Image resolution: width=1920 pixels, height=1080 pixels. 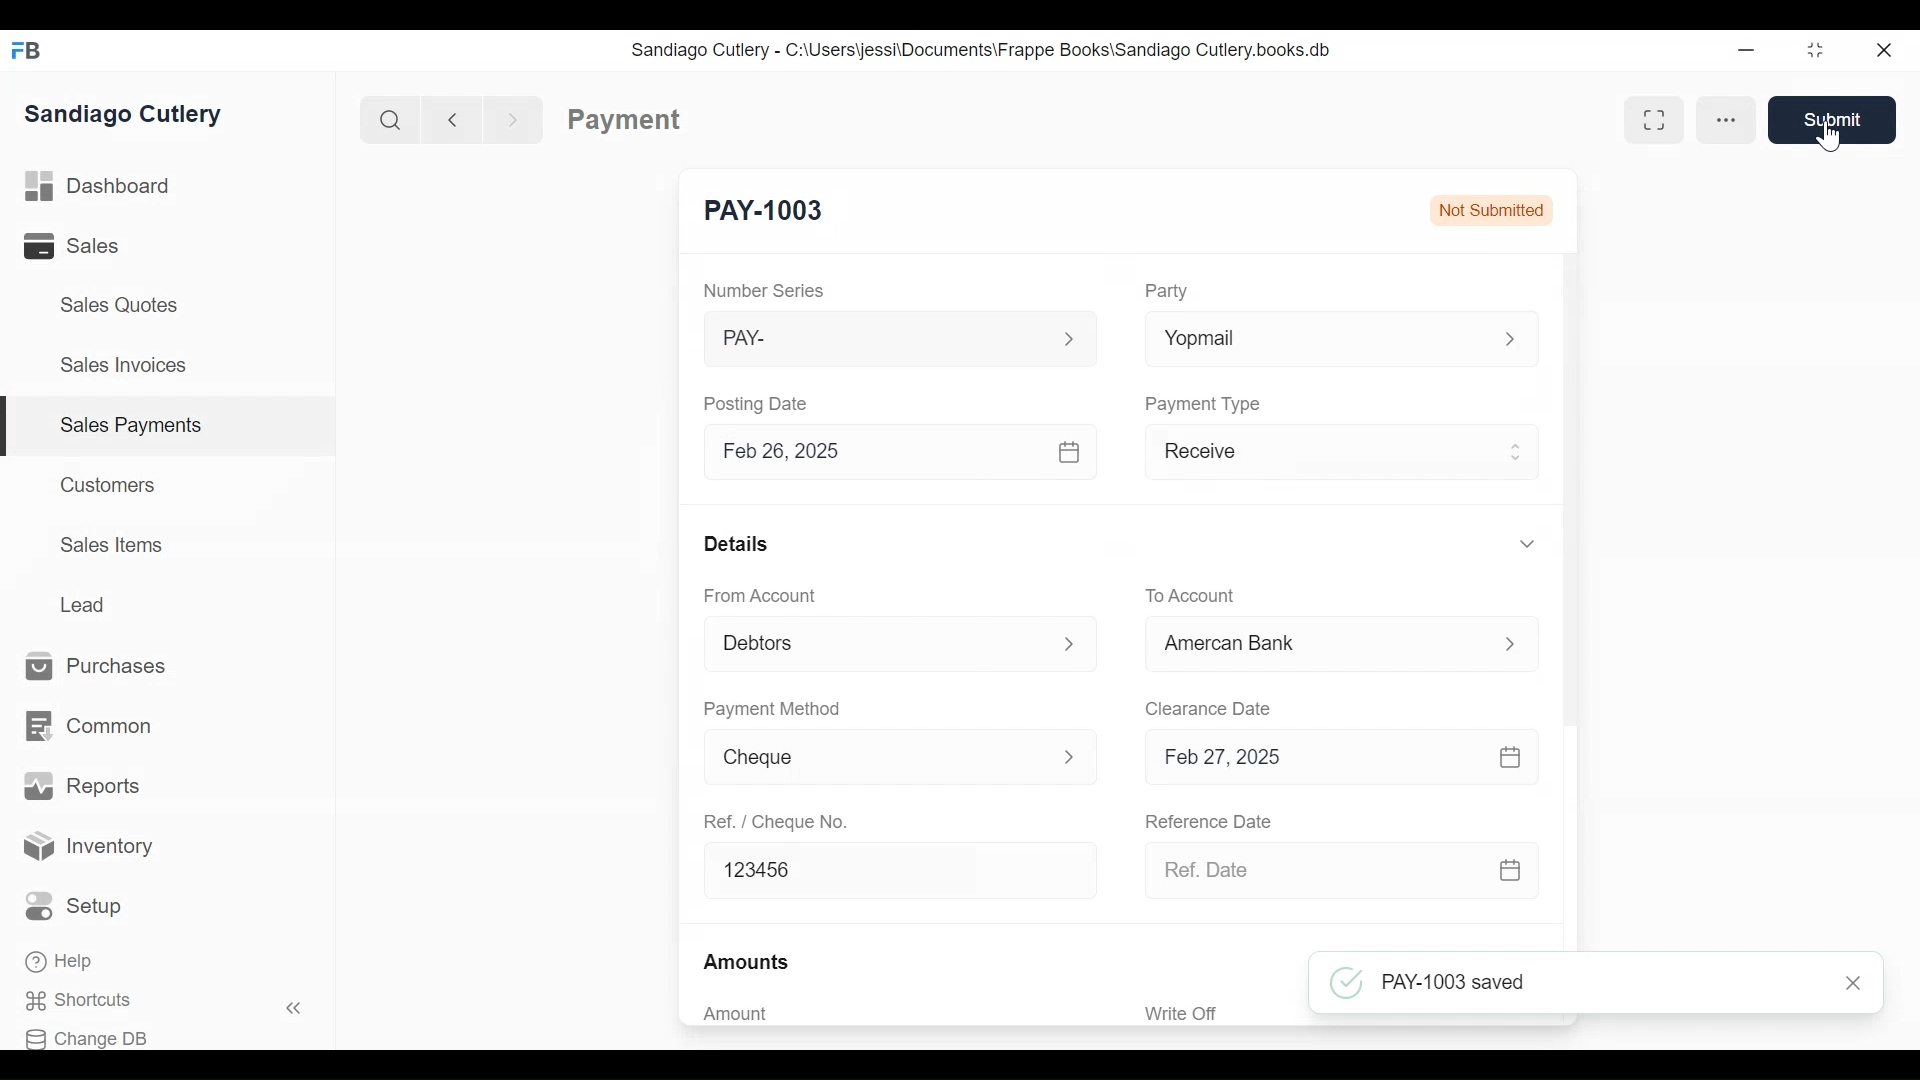 What do you see at coordinates (877, 642) in the screenshot?
I see `Debtors` at bounding box center [877, 642].